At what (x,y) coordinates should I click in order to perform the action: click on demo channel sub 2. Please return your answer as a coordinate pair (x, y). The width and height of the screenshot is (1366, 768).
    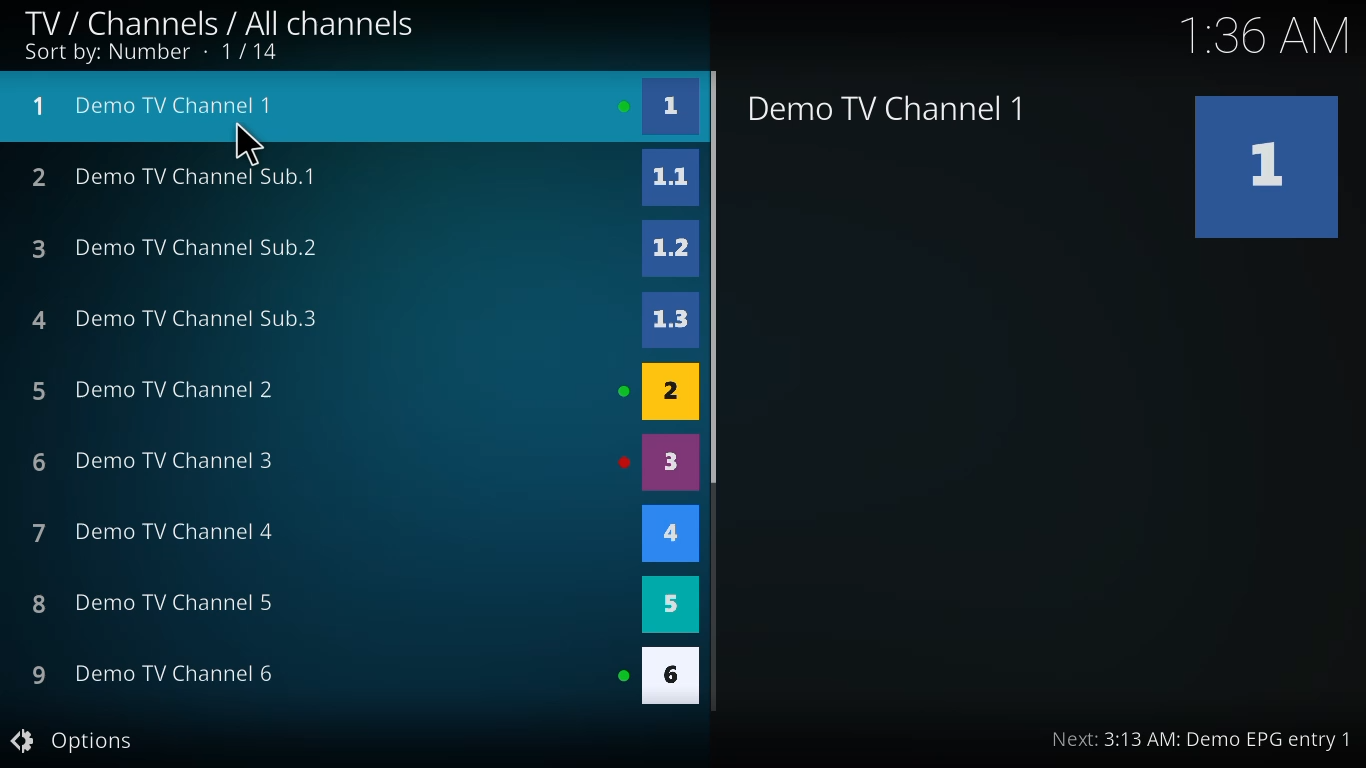
    Looking at the image, I should click on (174, 245).